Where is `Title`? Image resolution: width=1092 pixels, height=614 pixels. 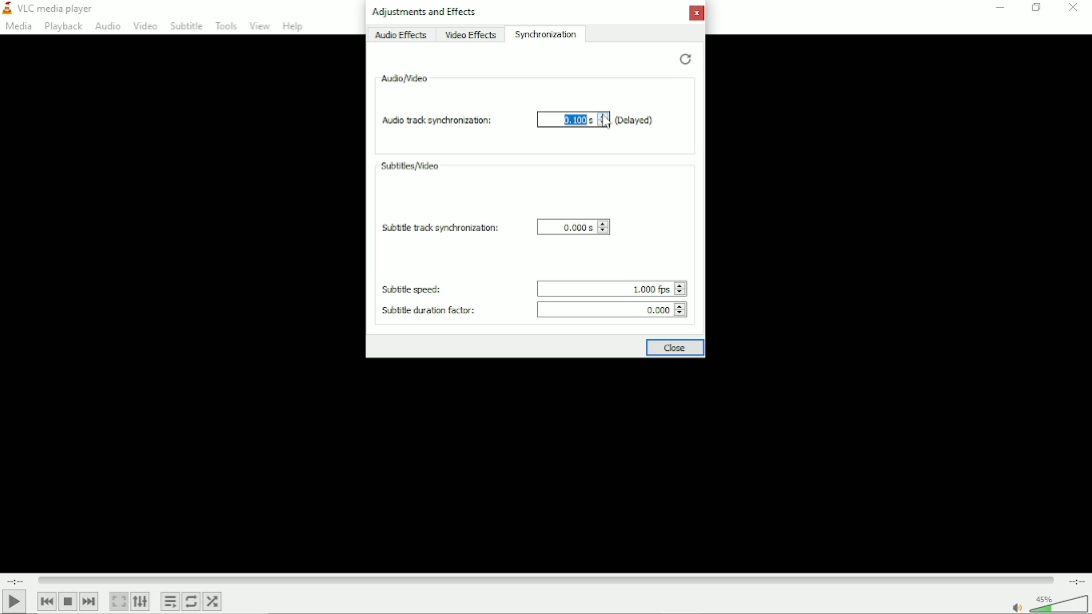
Title is located at coordinates (53, 9).